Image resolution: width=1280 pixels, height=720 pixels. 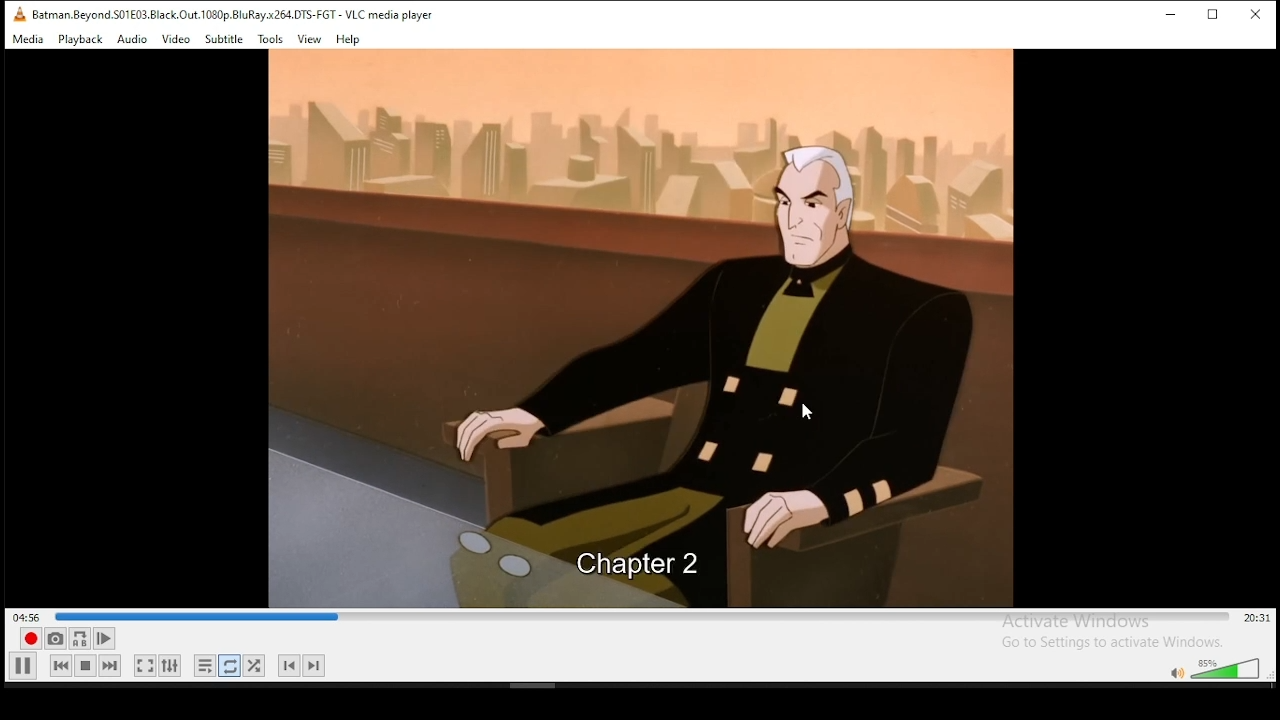 I want to click on View, so click(x=311, y=40).